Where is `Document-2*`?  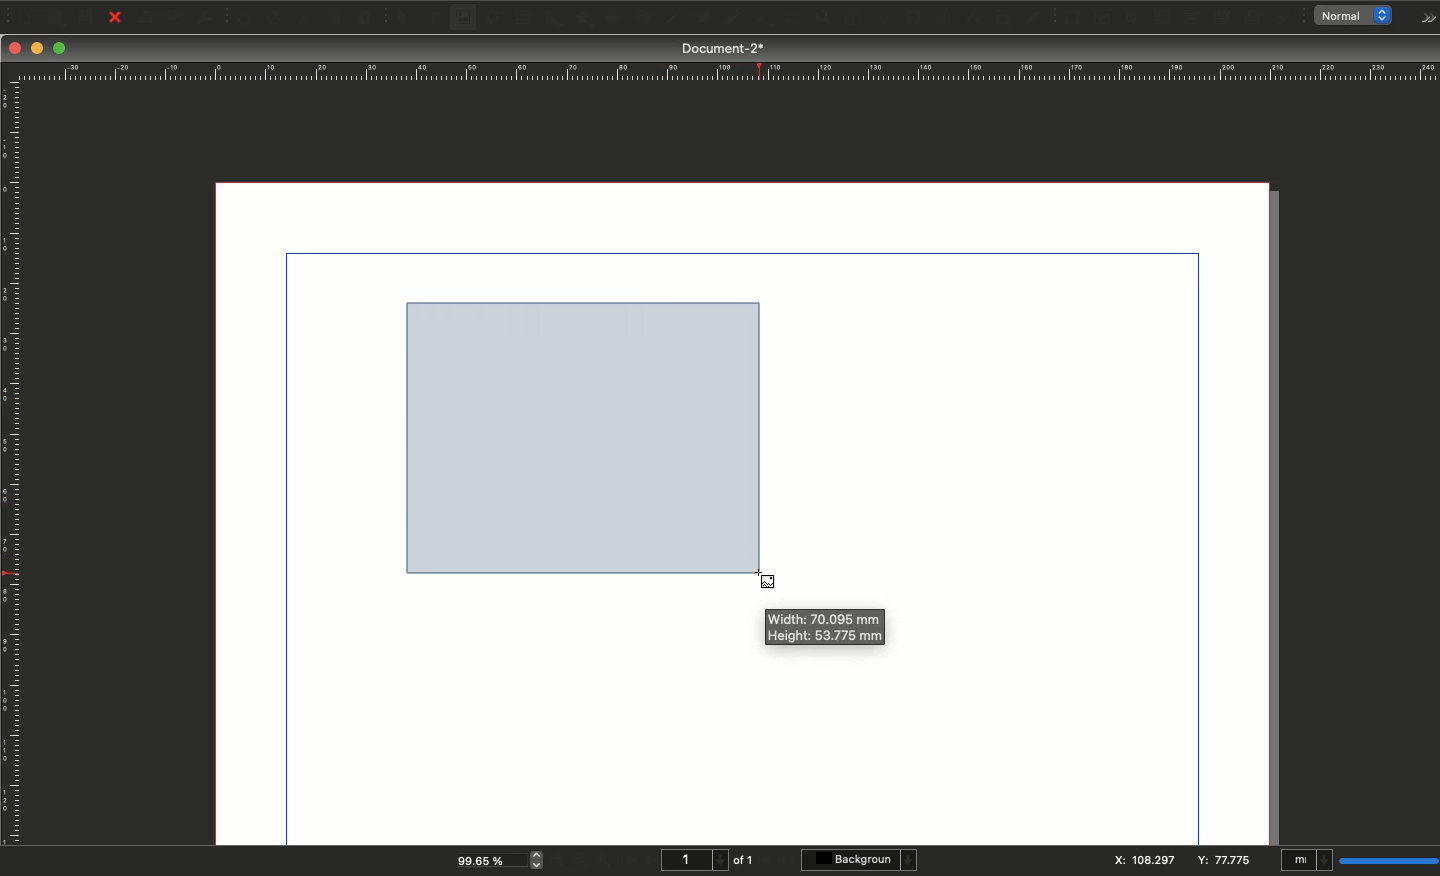
Document-2* is located at coordinates (725, 48).